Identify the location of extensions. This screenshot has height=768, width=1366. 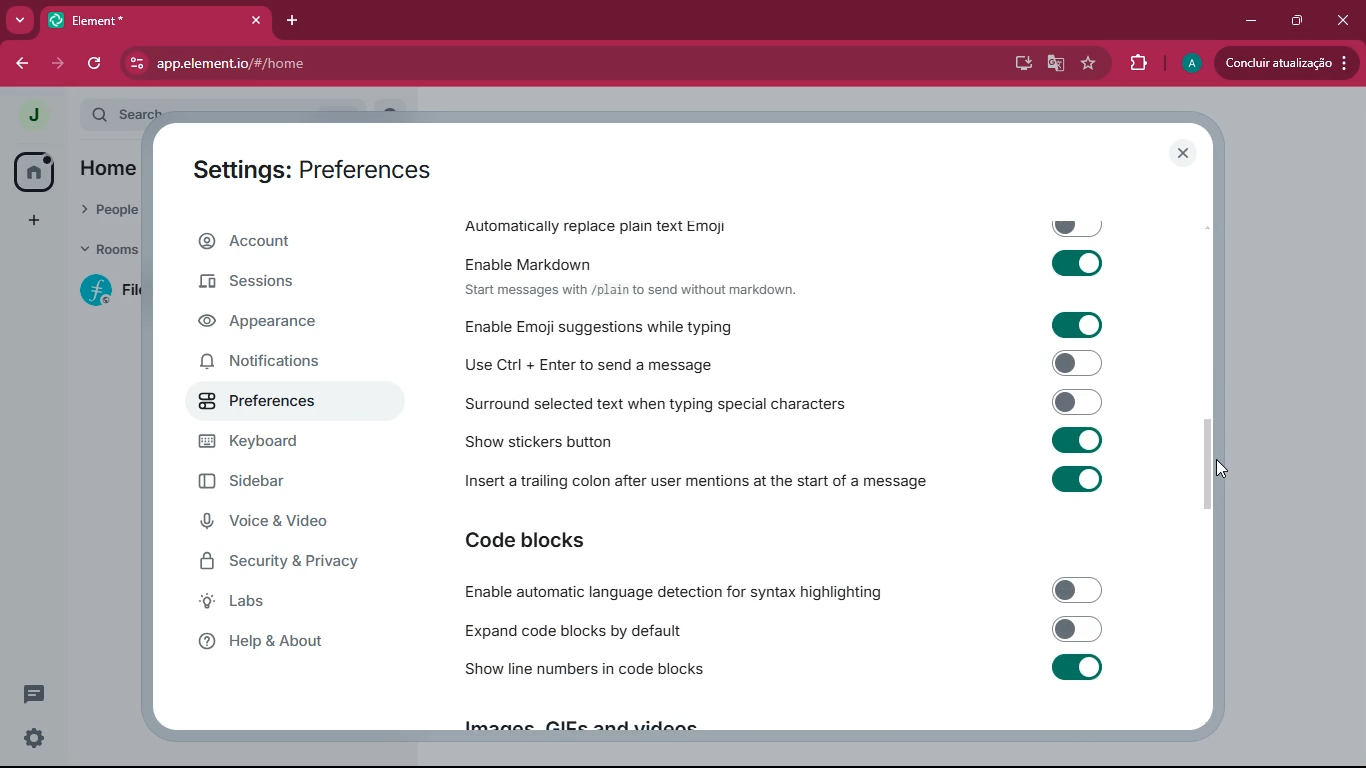
(1134, 63).